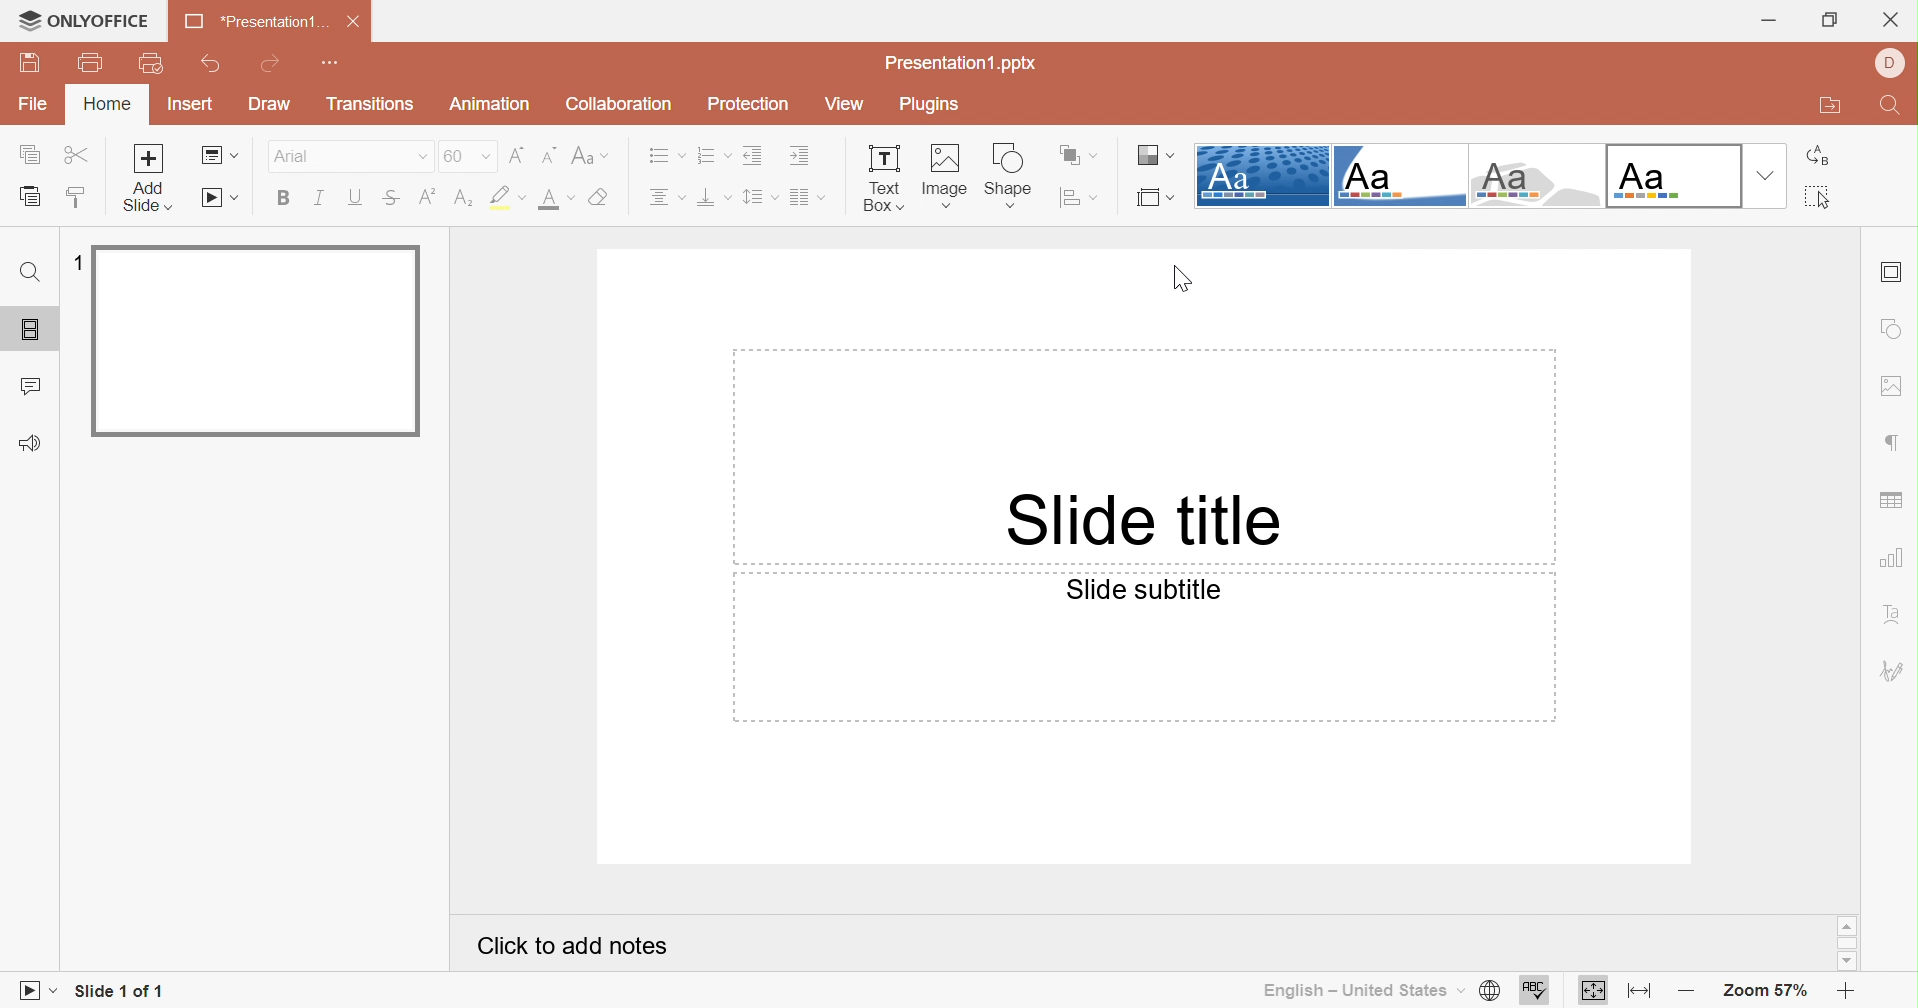 This screenshot has width=1918, height=1008. I want to click on Slide title, so click(1138, 523).